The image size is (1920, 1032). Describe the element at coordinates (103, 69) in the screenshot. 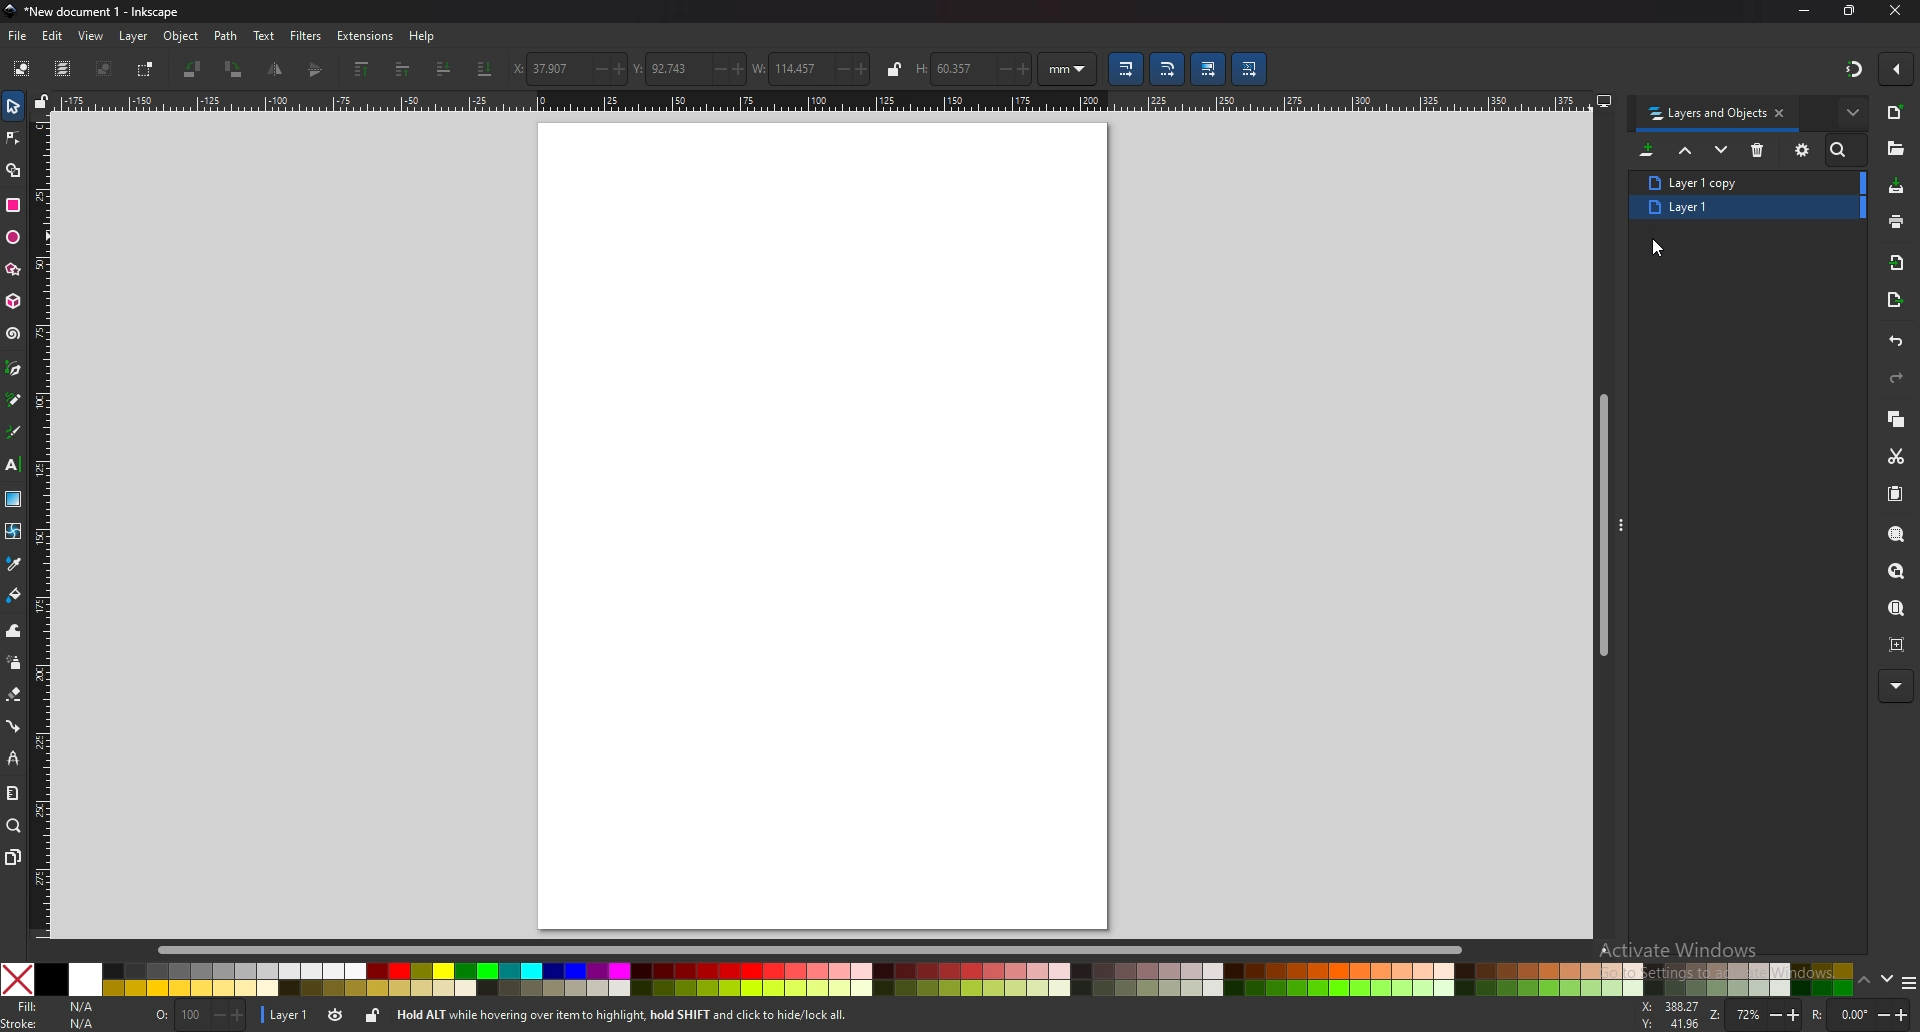

I see `deselect` at that location.